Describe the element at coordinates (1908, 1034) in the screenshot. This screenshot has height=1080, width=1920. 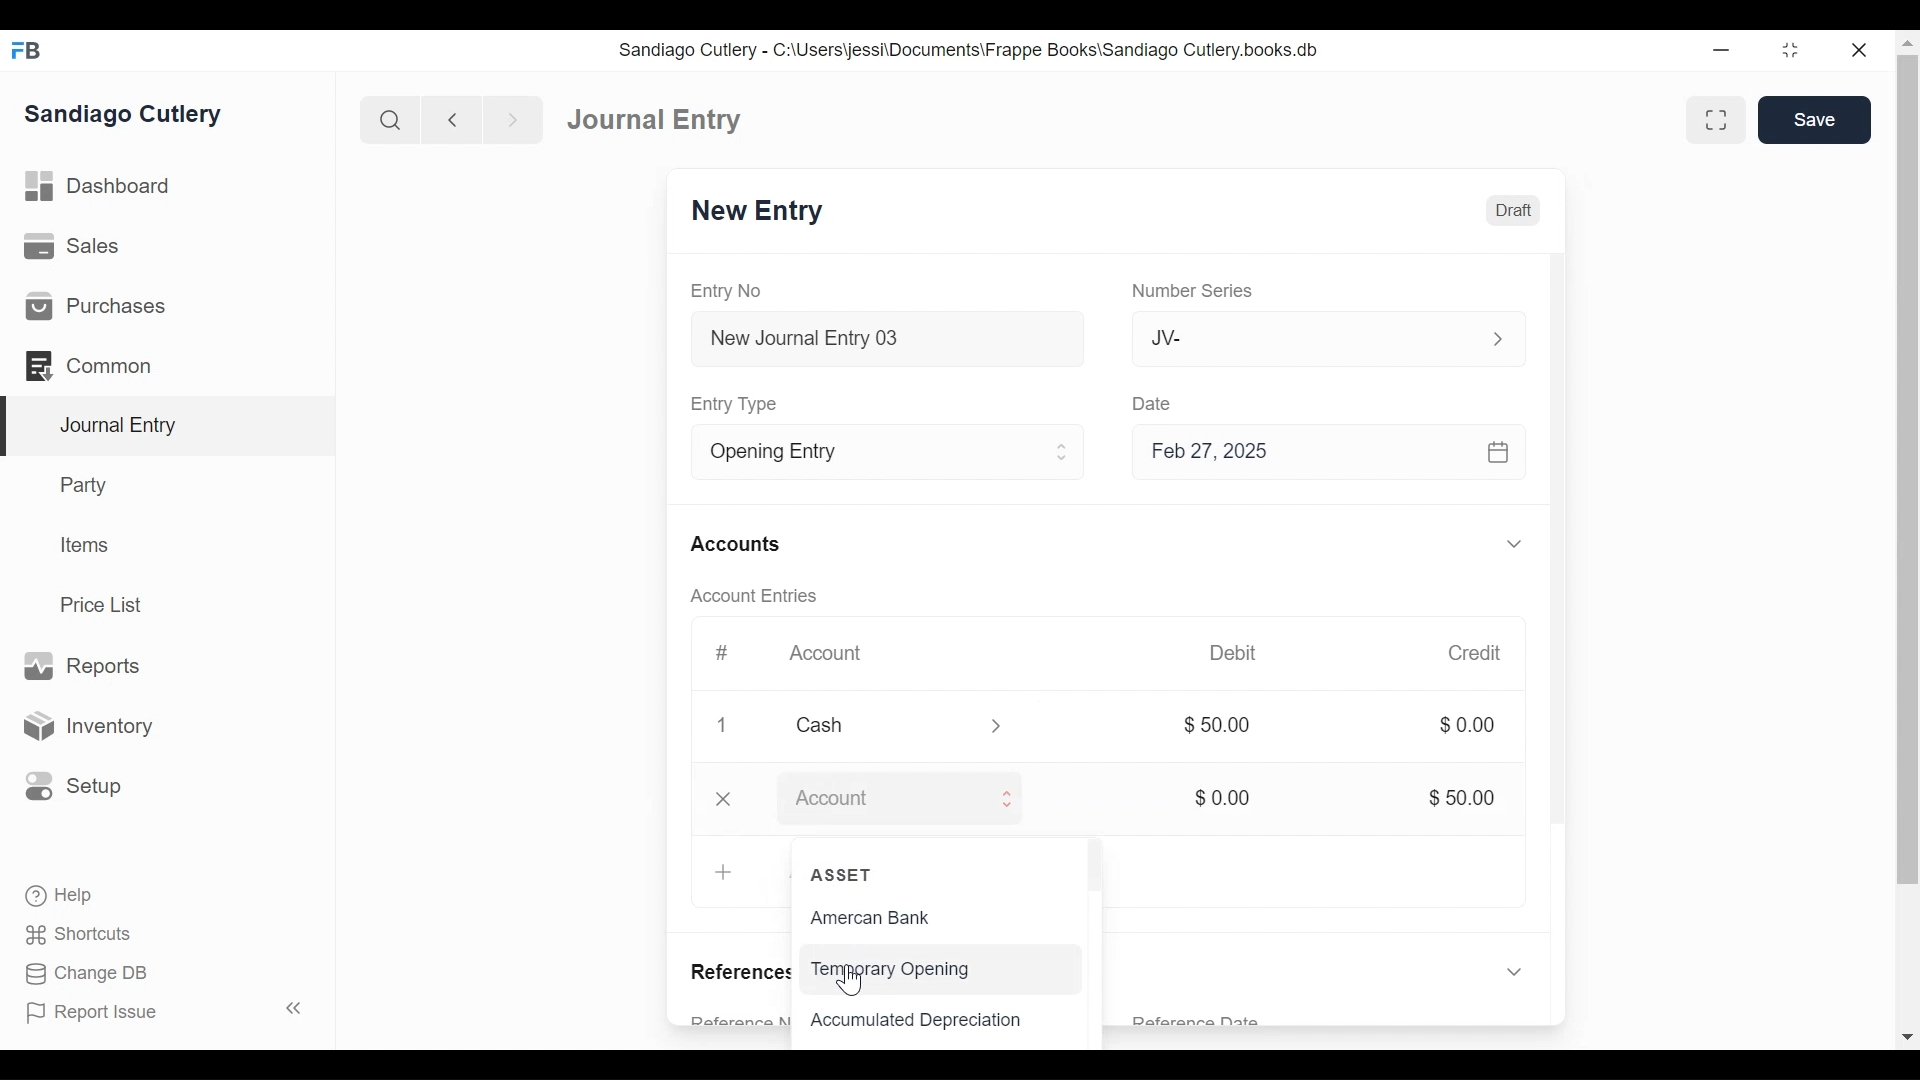
I see `Scroll down` at that location.